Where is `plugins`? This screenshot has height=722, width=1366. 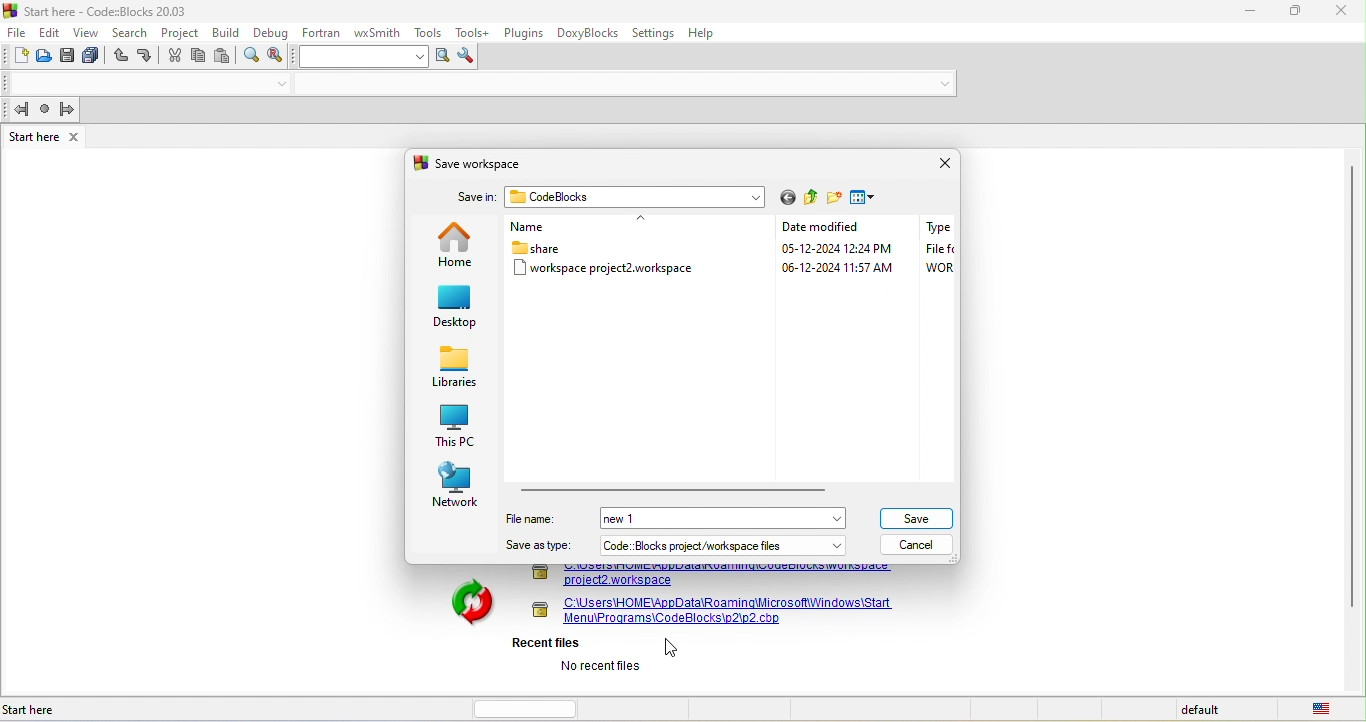
plugins is located at coordinates (523, 31).